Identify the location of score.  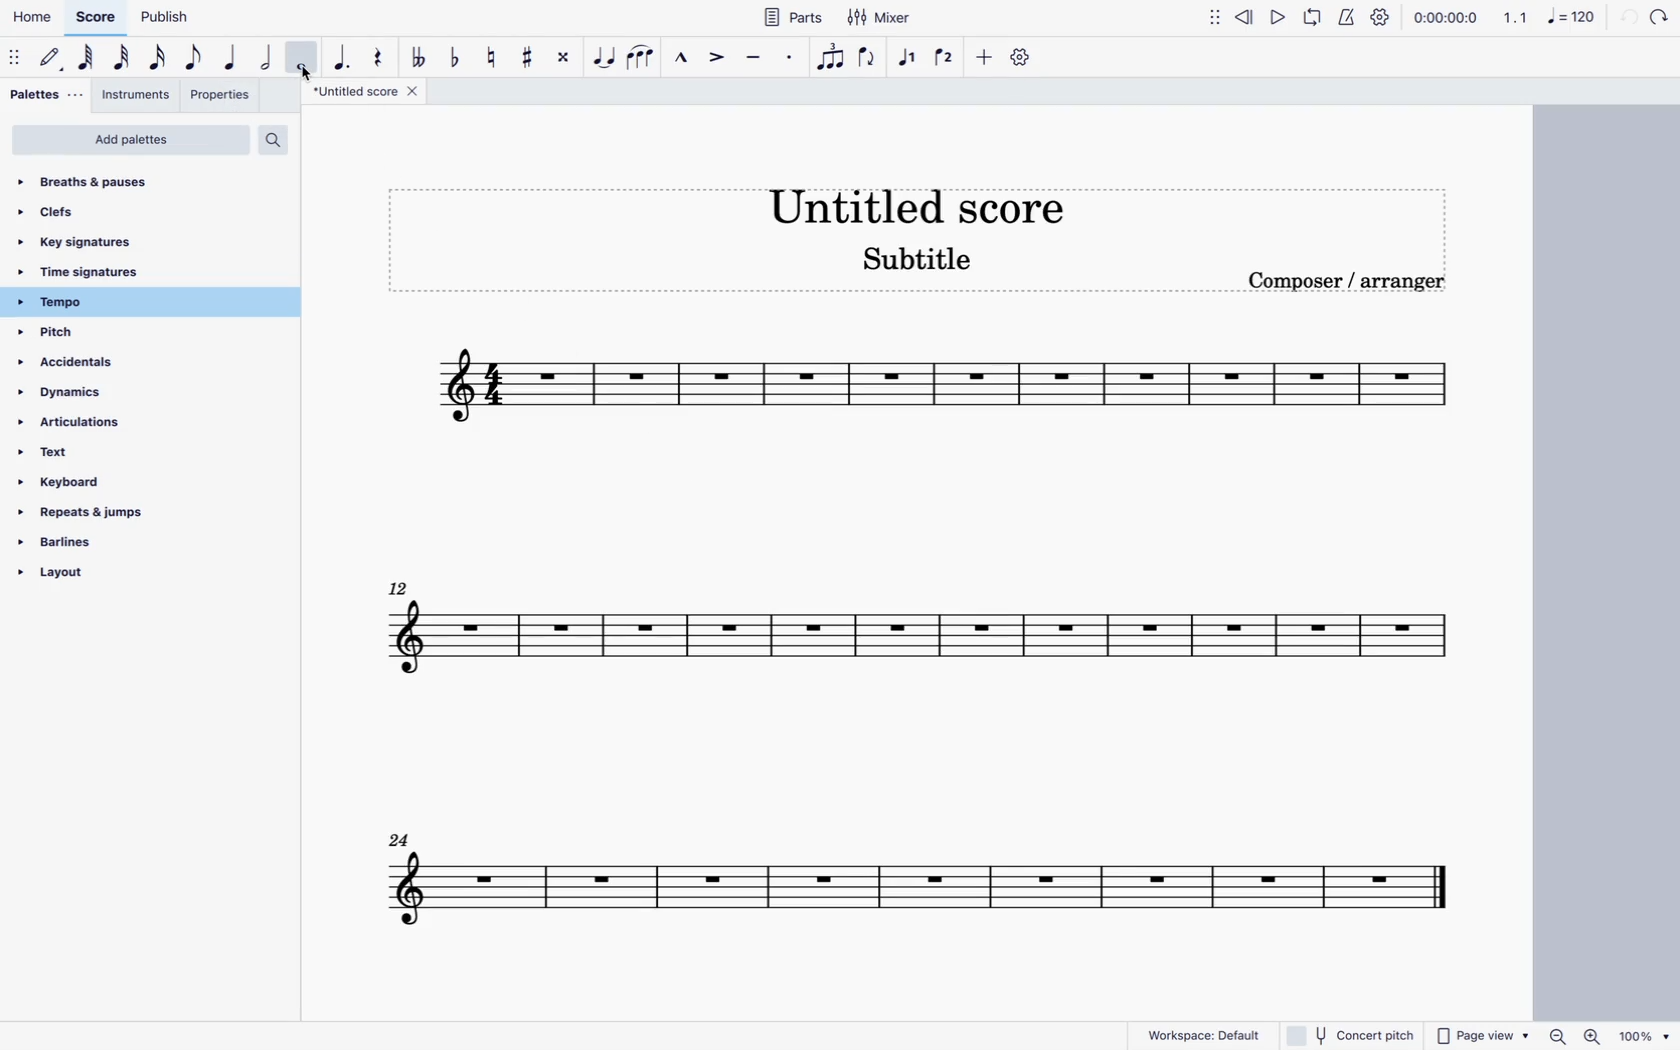
(910, 892).